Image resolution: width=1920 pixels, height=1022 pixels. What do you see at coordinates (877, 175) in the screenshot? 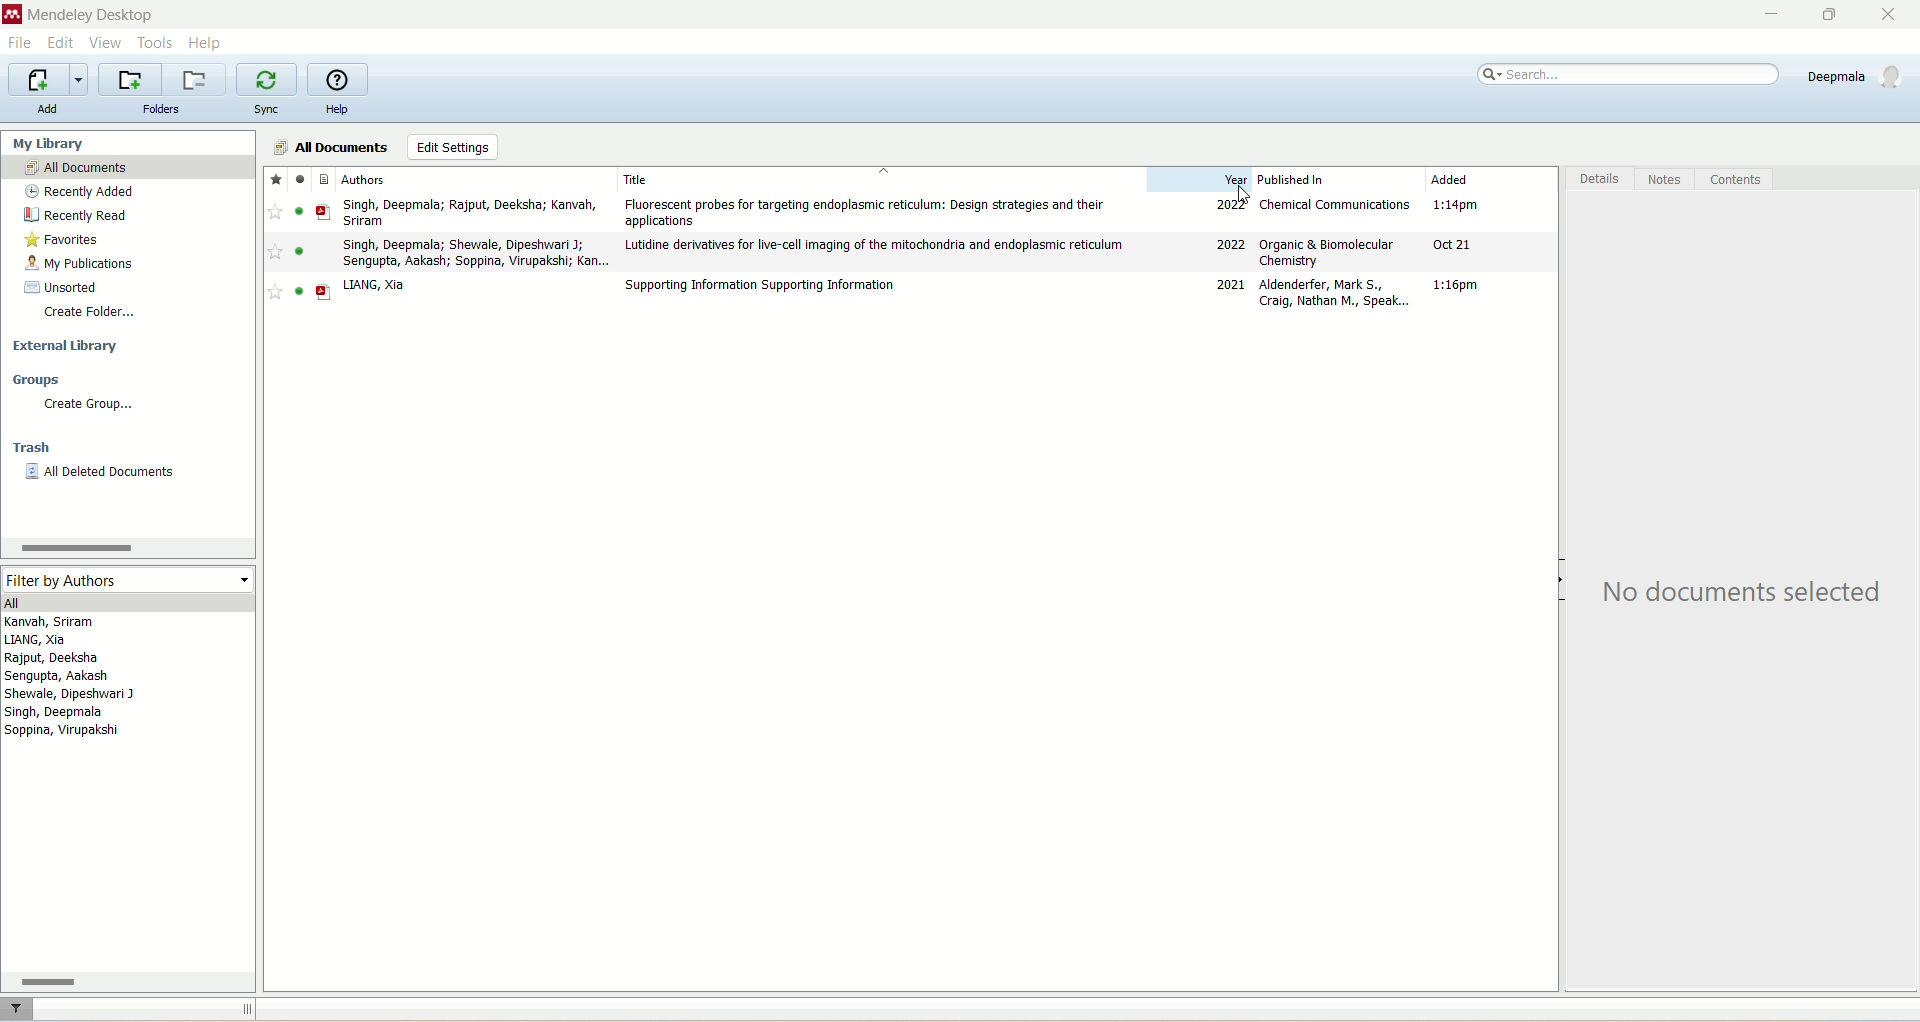
I see `title` at bounding box center [877, 175].